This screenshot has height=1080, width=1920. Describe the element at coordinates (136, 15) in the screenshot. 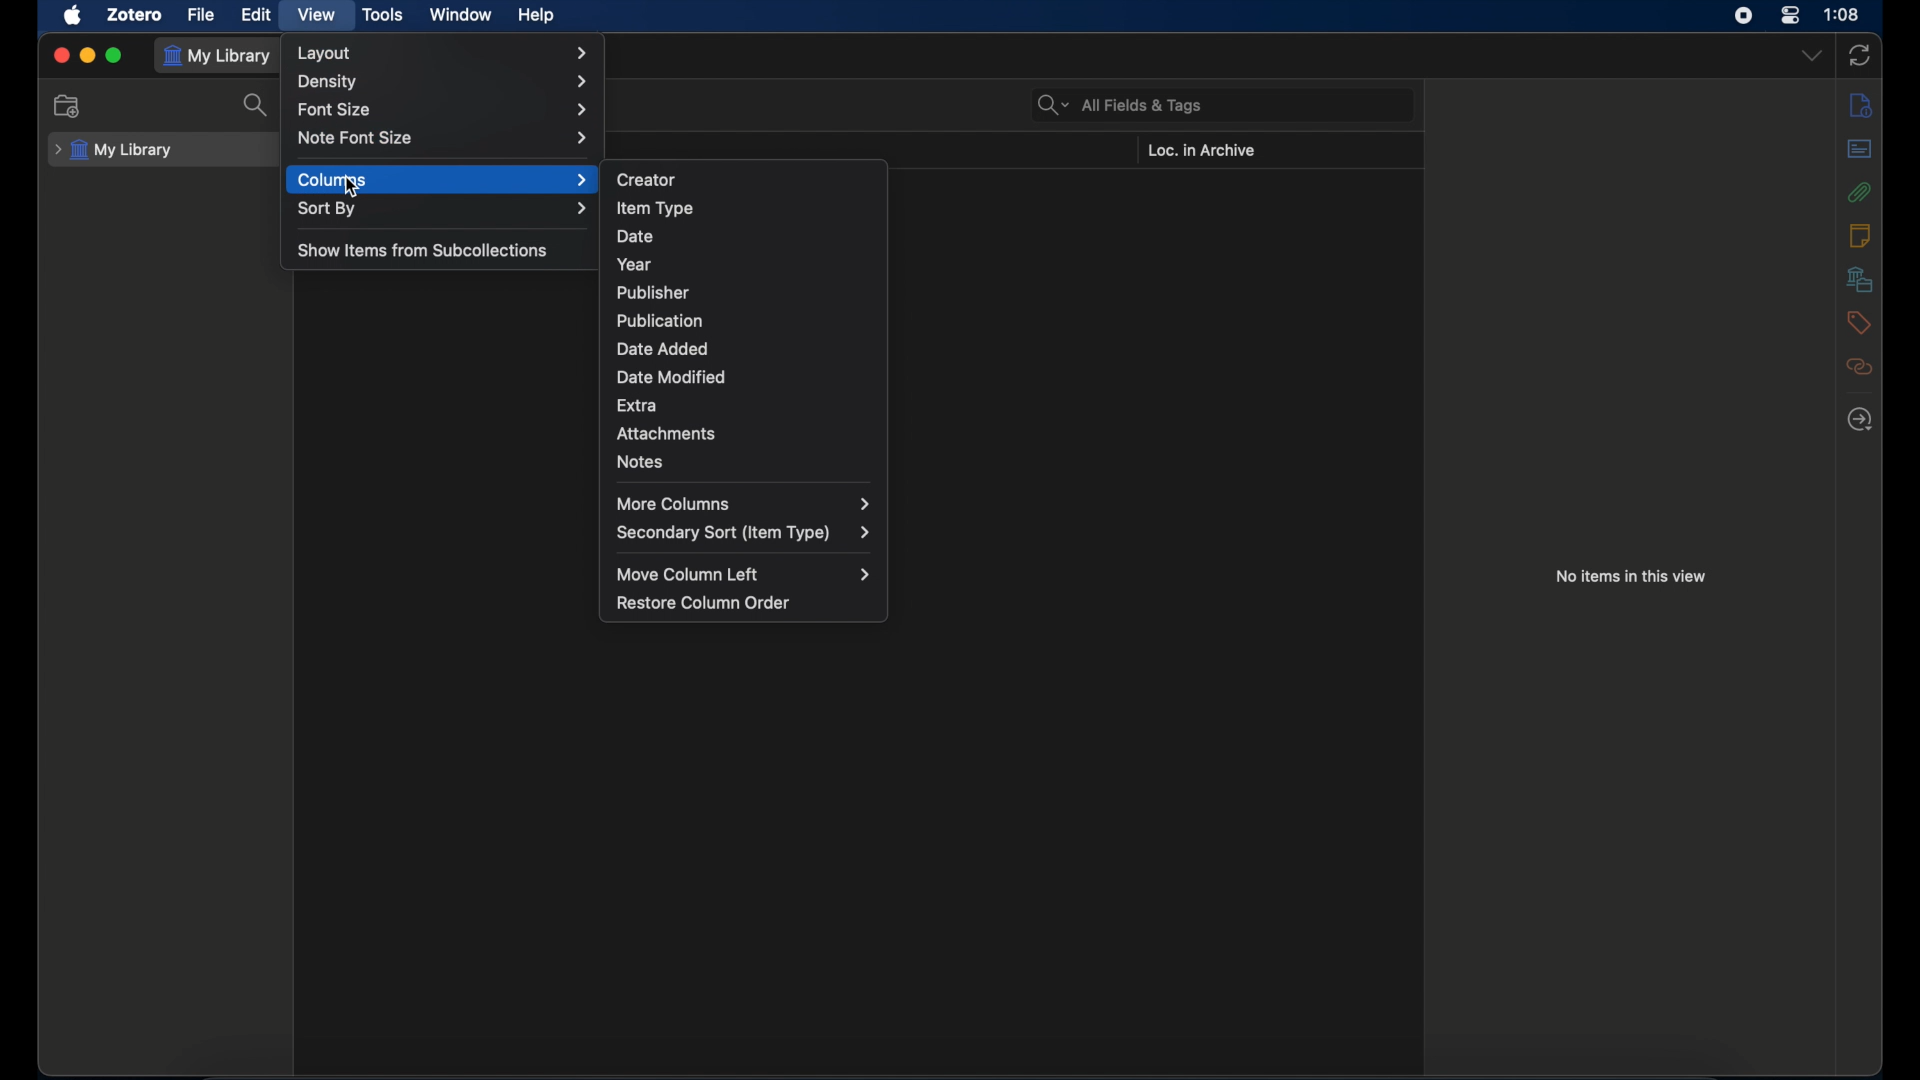

I see `zotero` at that location.